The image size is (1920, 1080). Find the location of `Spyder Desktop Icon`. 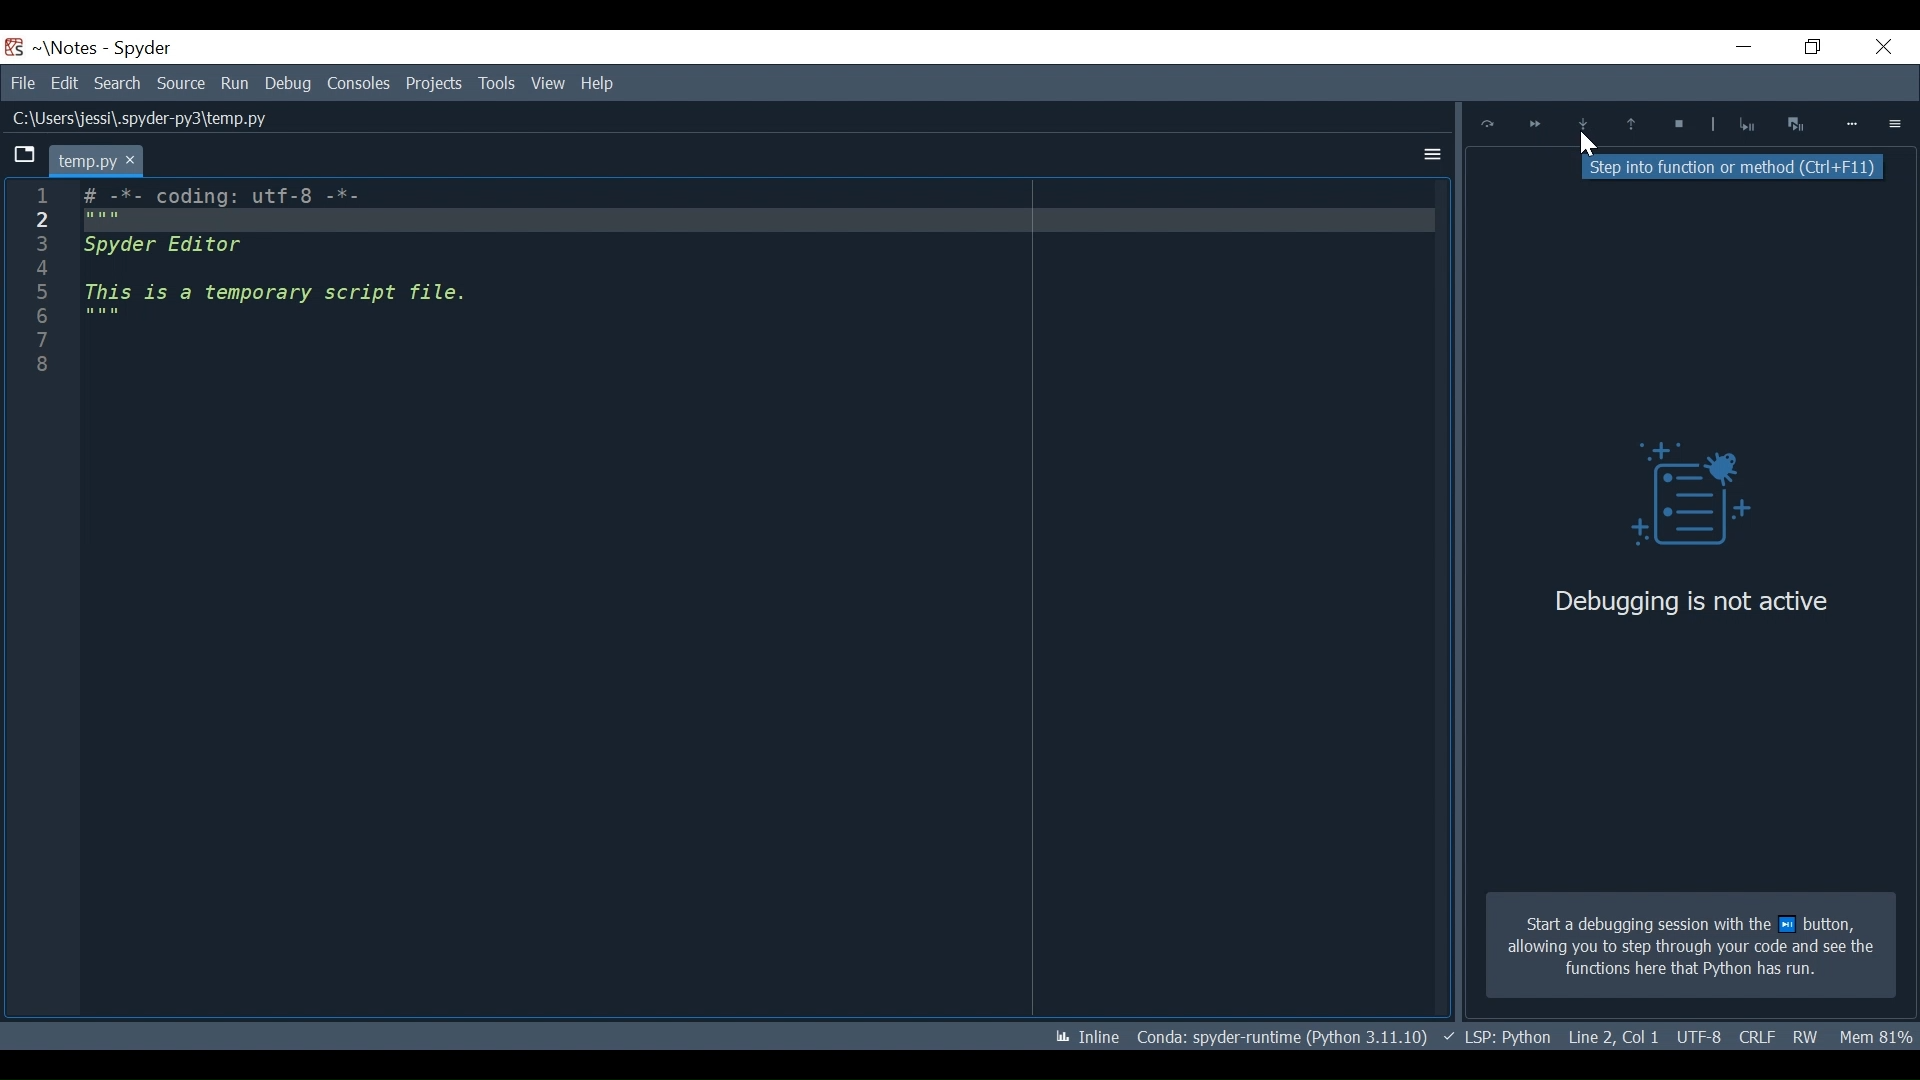

Spyder Desktop Icon is located at coordinates (14, 47).